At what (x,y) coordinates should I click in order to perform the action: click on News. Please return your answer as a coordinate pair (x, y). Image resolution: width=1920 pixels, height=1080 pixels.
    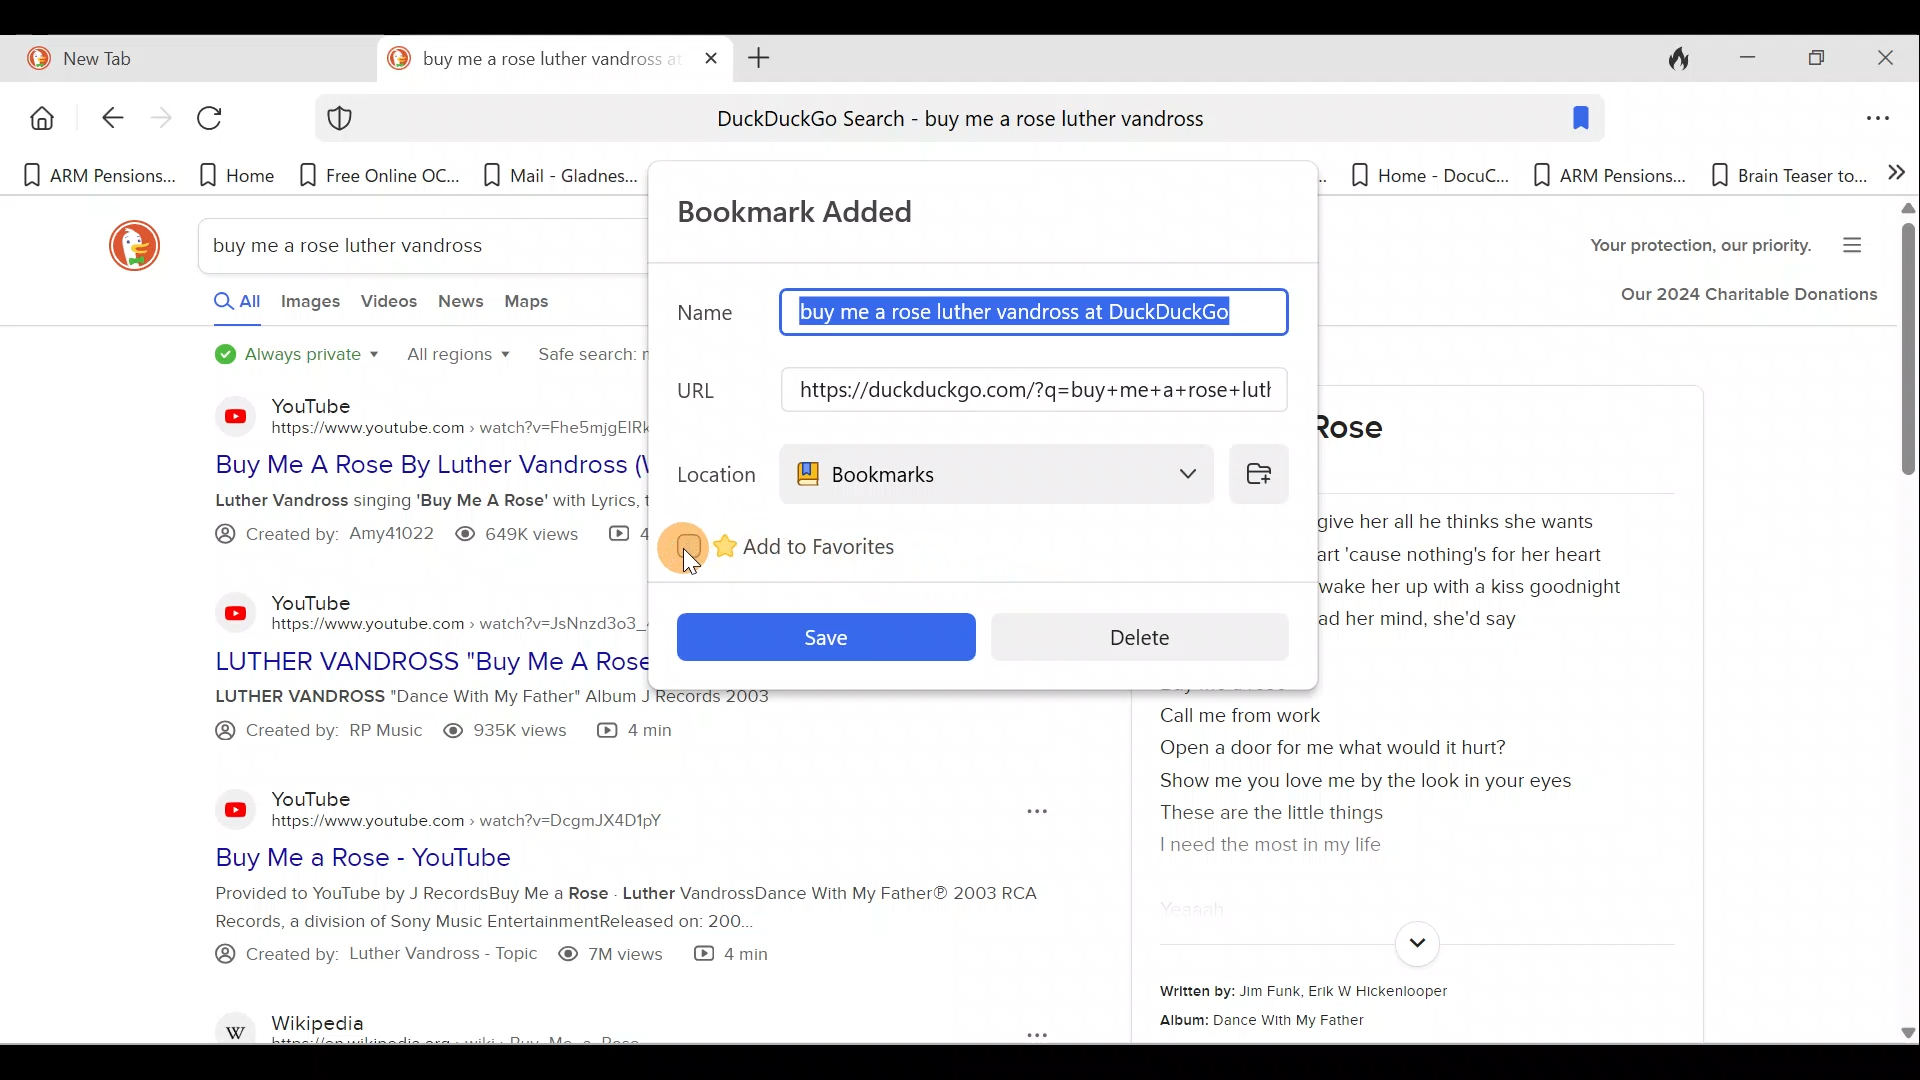
    Looking at the image, I should click on (463, 306).